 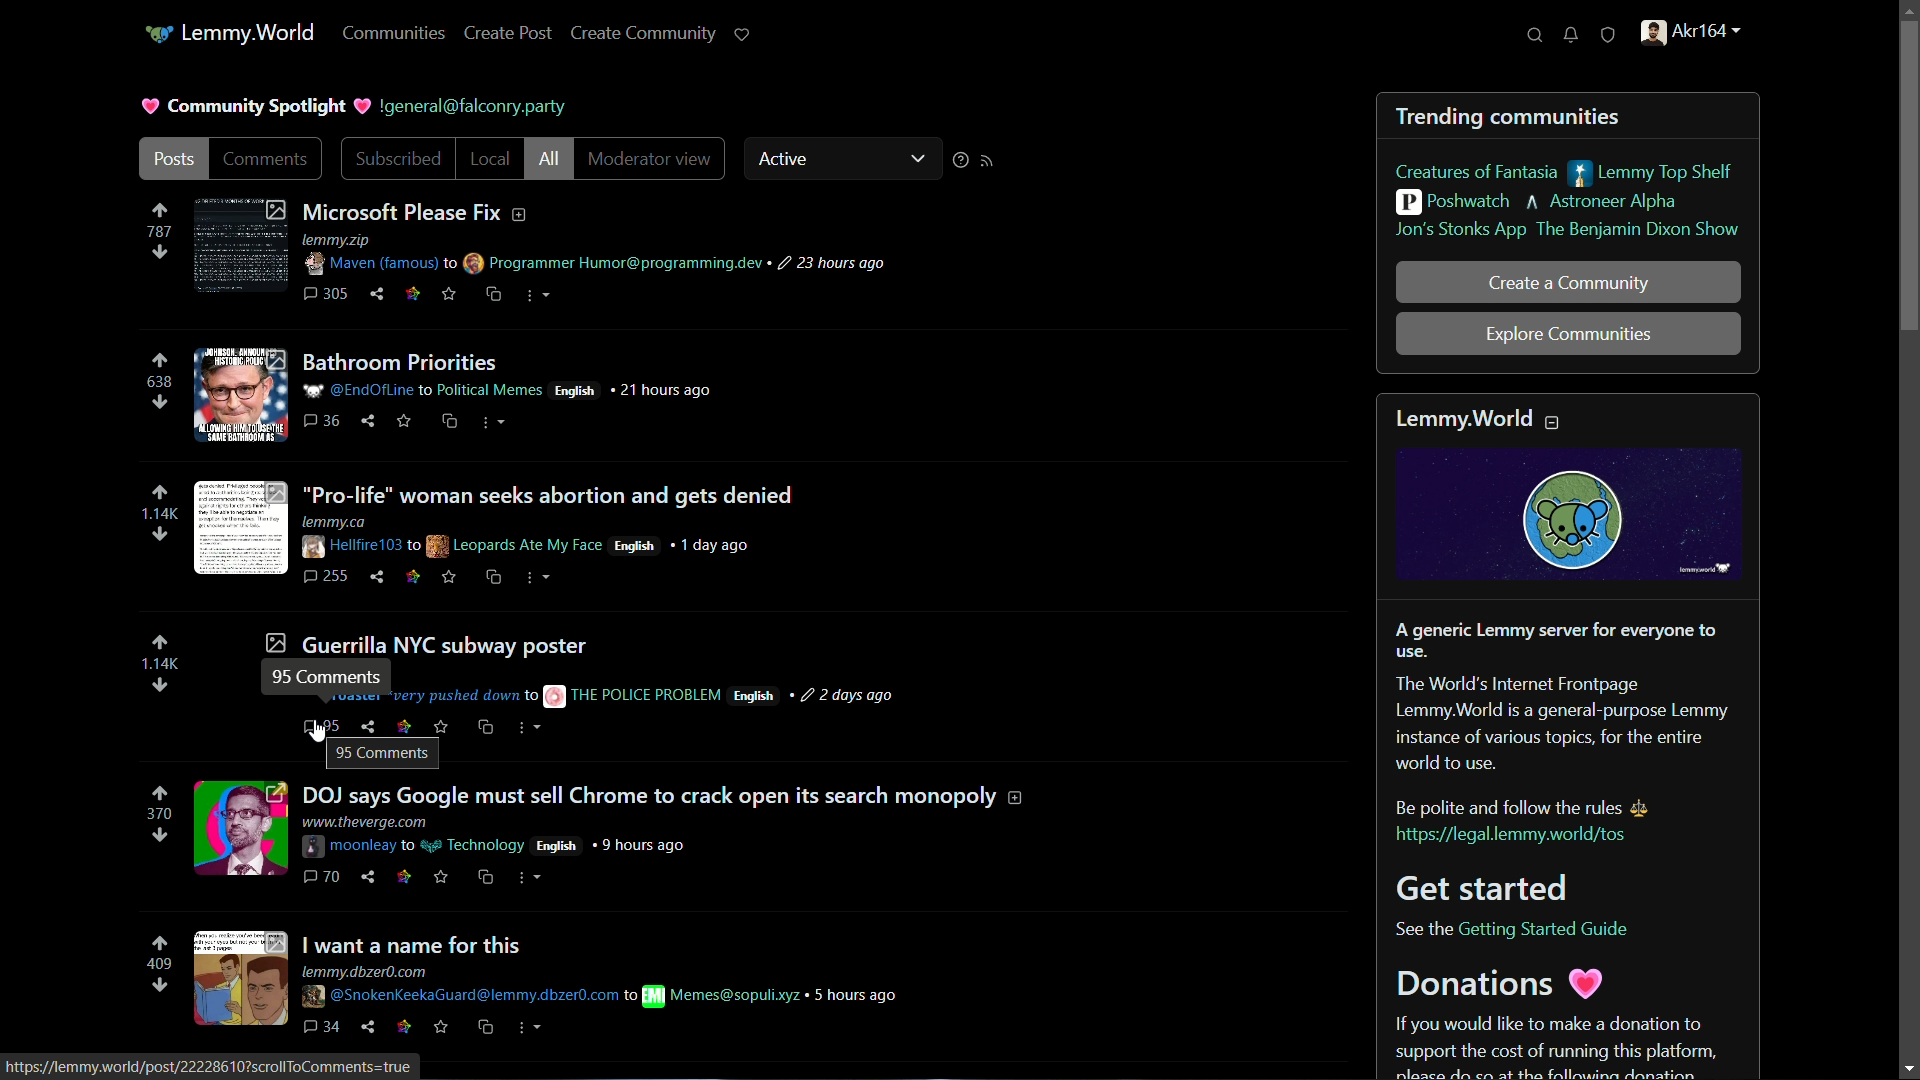 What do you see at coordinates (173, 160) in the screenshot?
I see `posts` at bounding box center [173, 160].